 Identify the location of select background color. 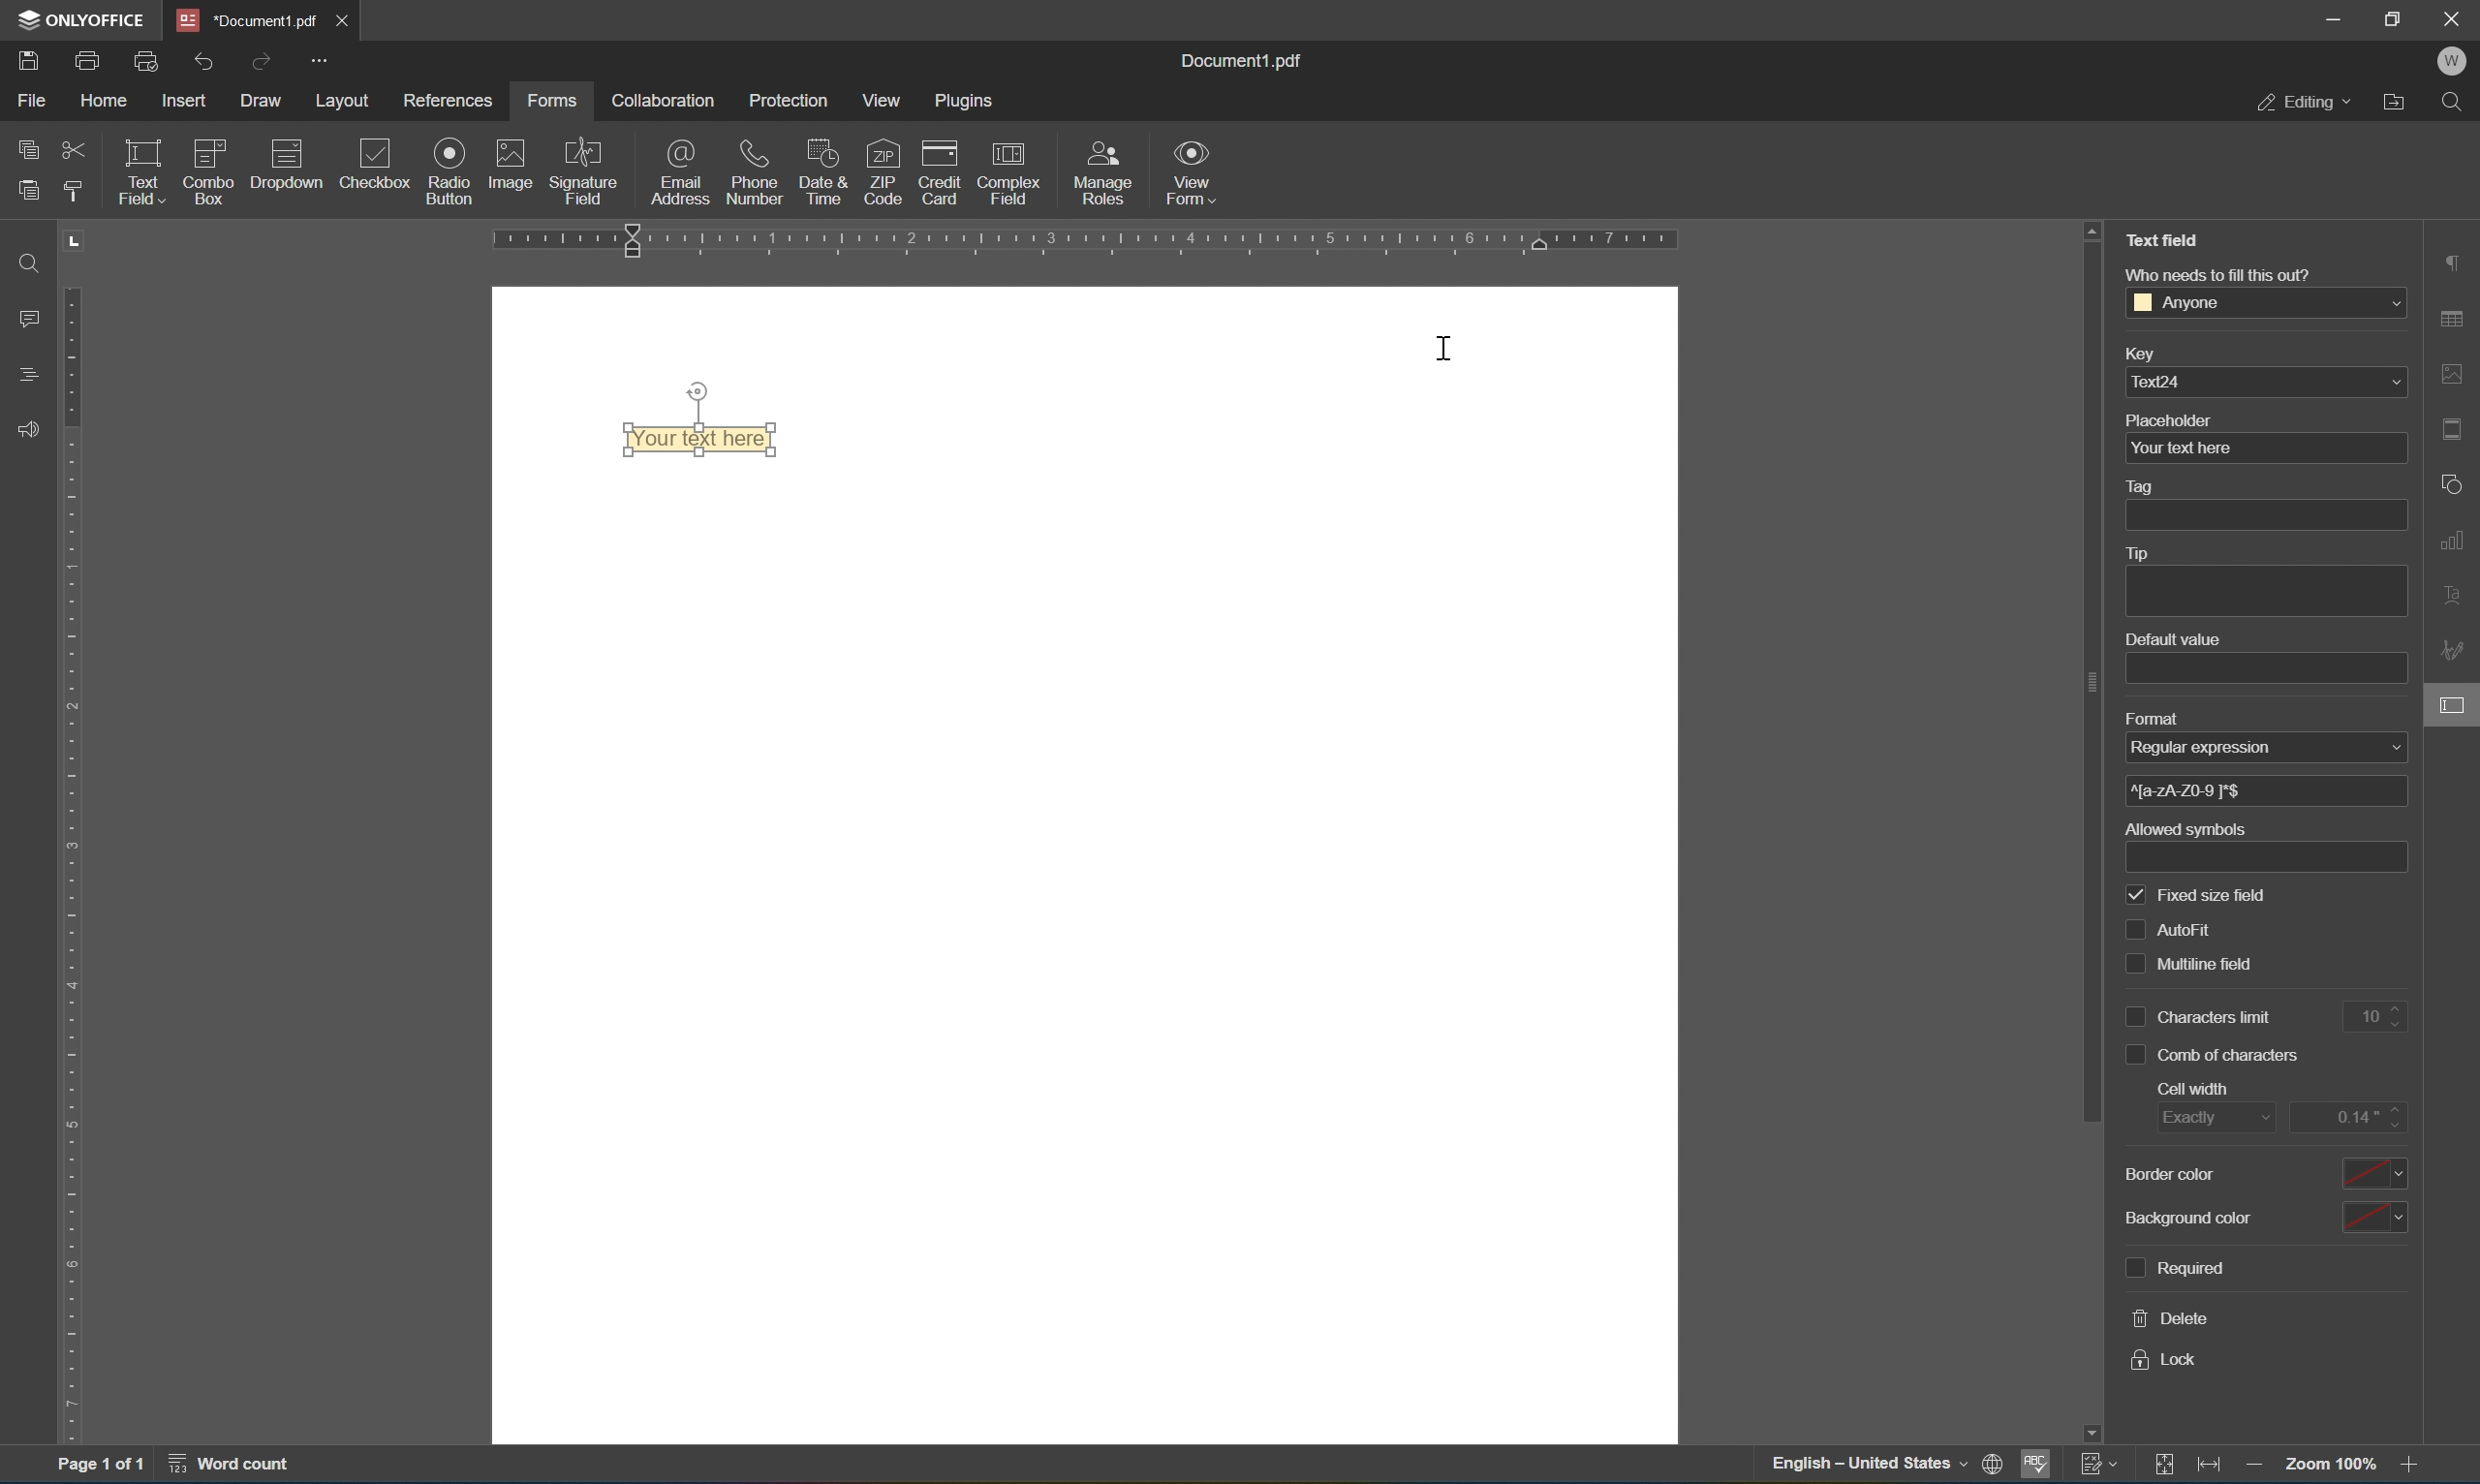
(2373, 1219).